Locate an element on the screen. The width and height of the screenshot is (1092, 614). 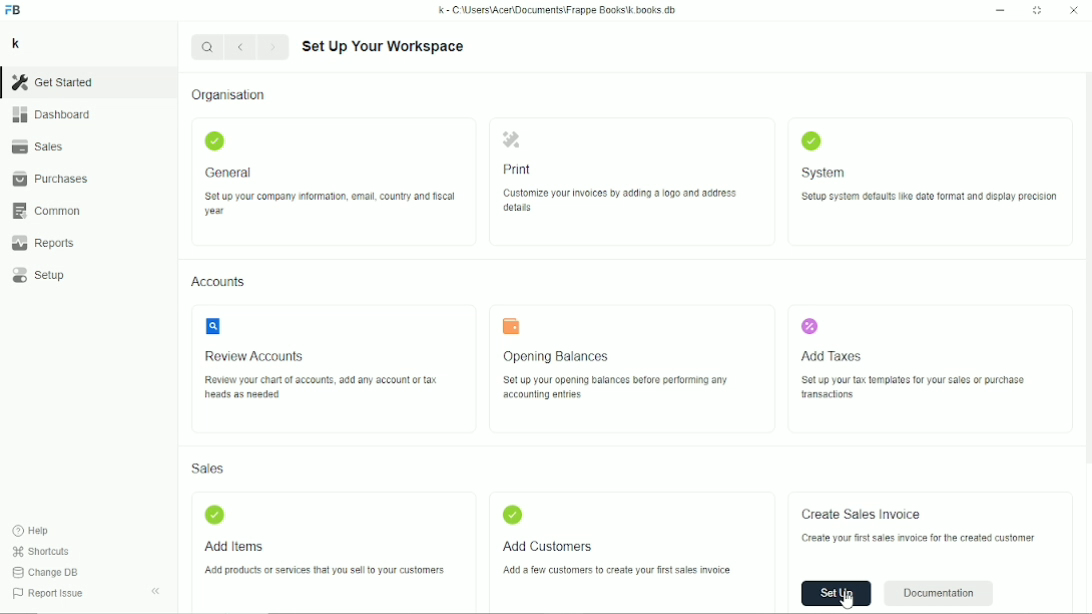
Dashboard is located at coordinates (53, 116).